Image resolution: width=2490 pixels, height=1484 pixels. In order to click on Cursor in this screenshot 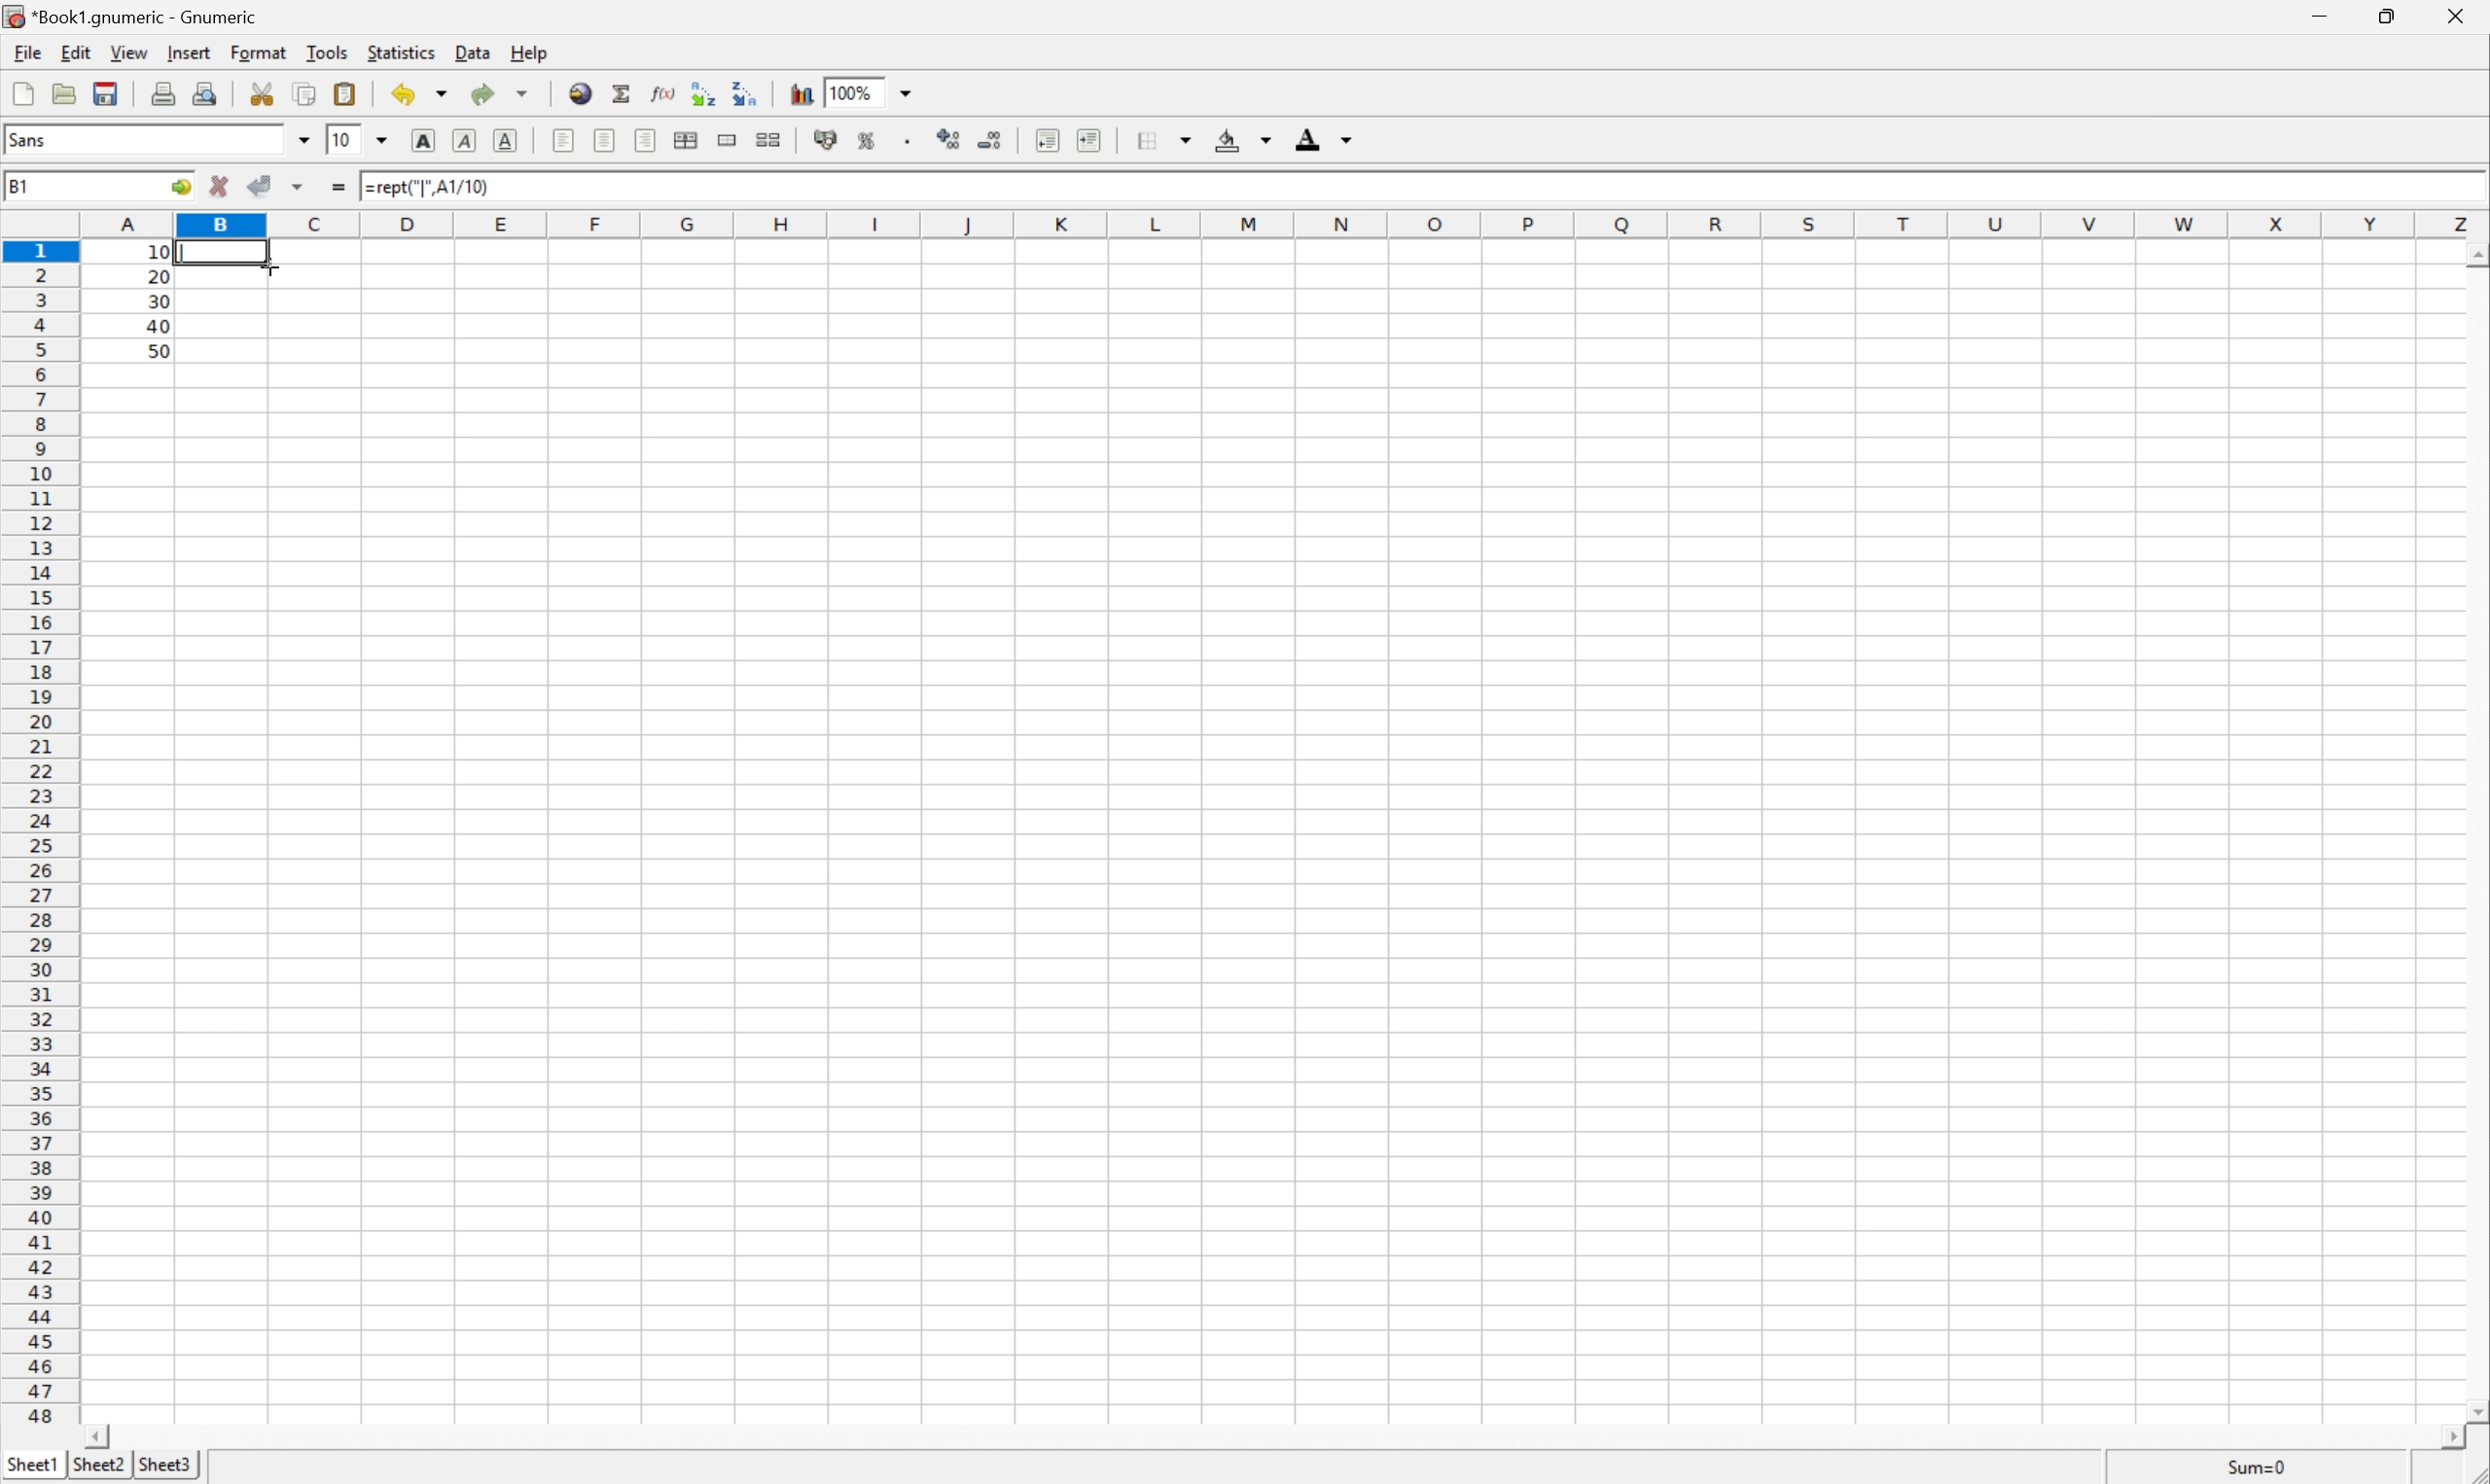, I will do `click(269, 263)`.